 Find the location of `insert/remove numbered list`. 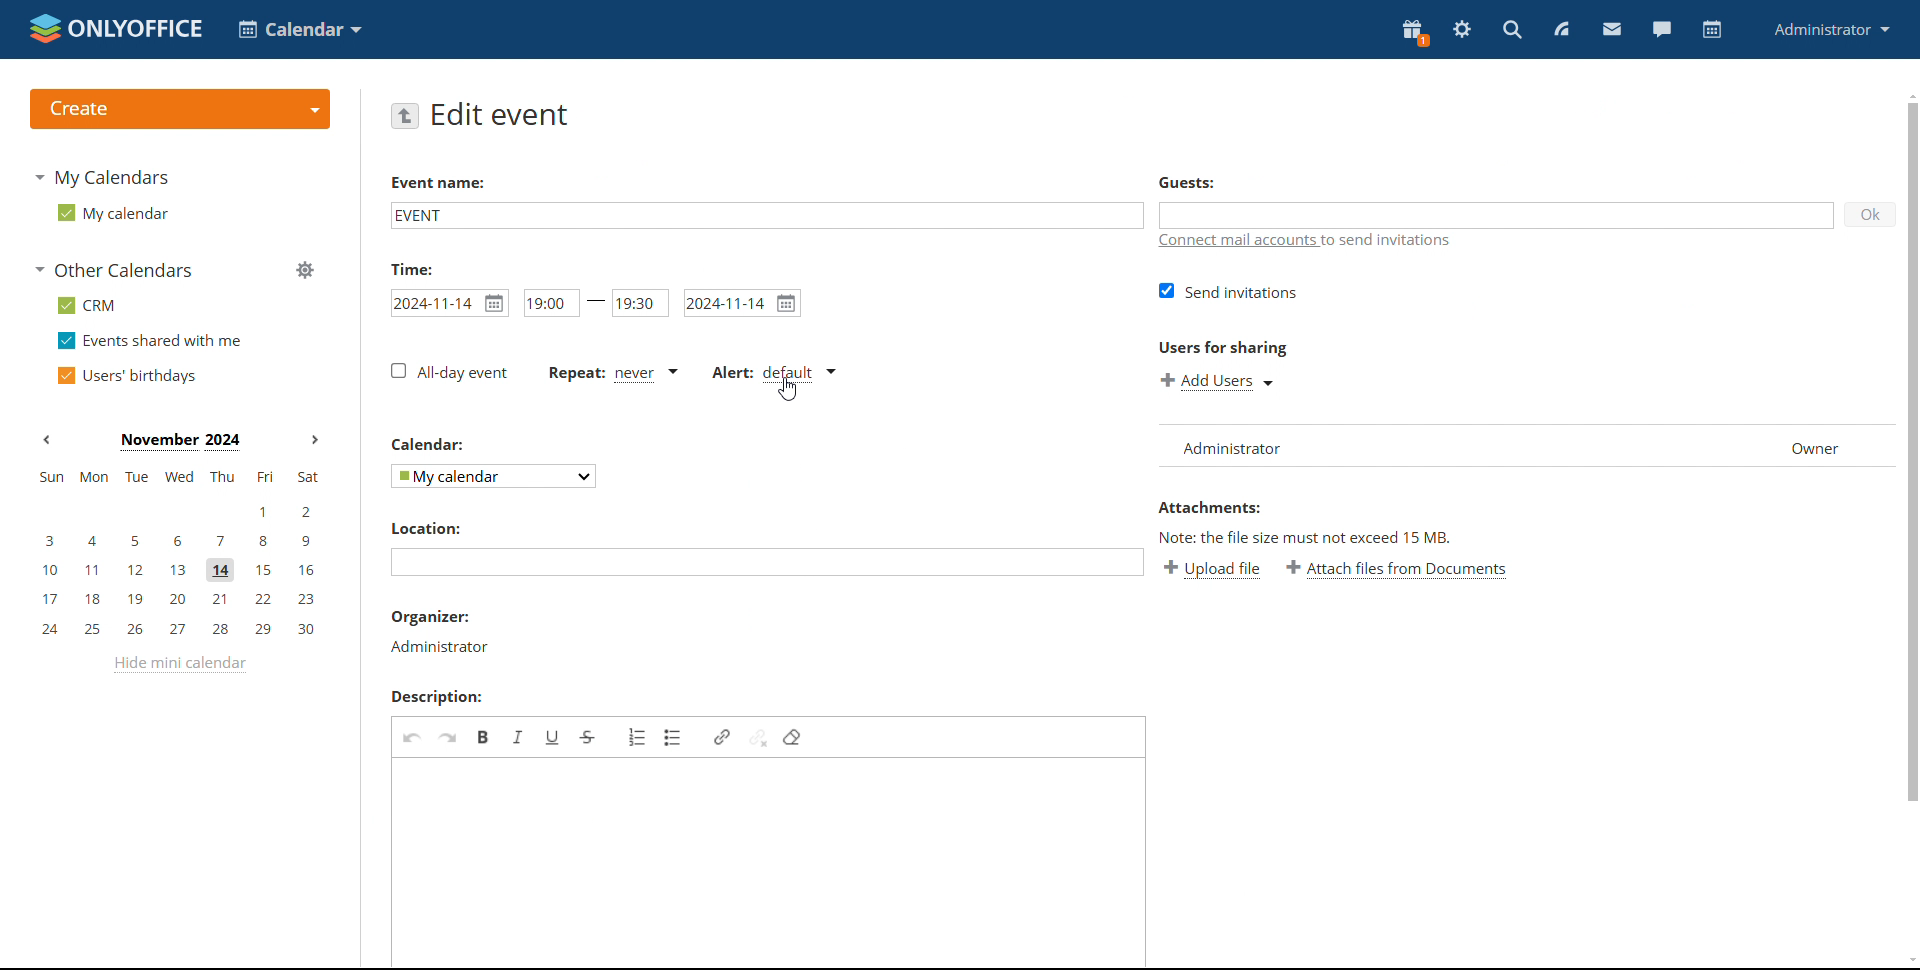

insert/remove numbered list is located at coordinates (639, 736).